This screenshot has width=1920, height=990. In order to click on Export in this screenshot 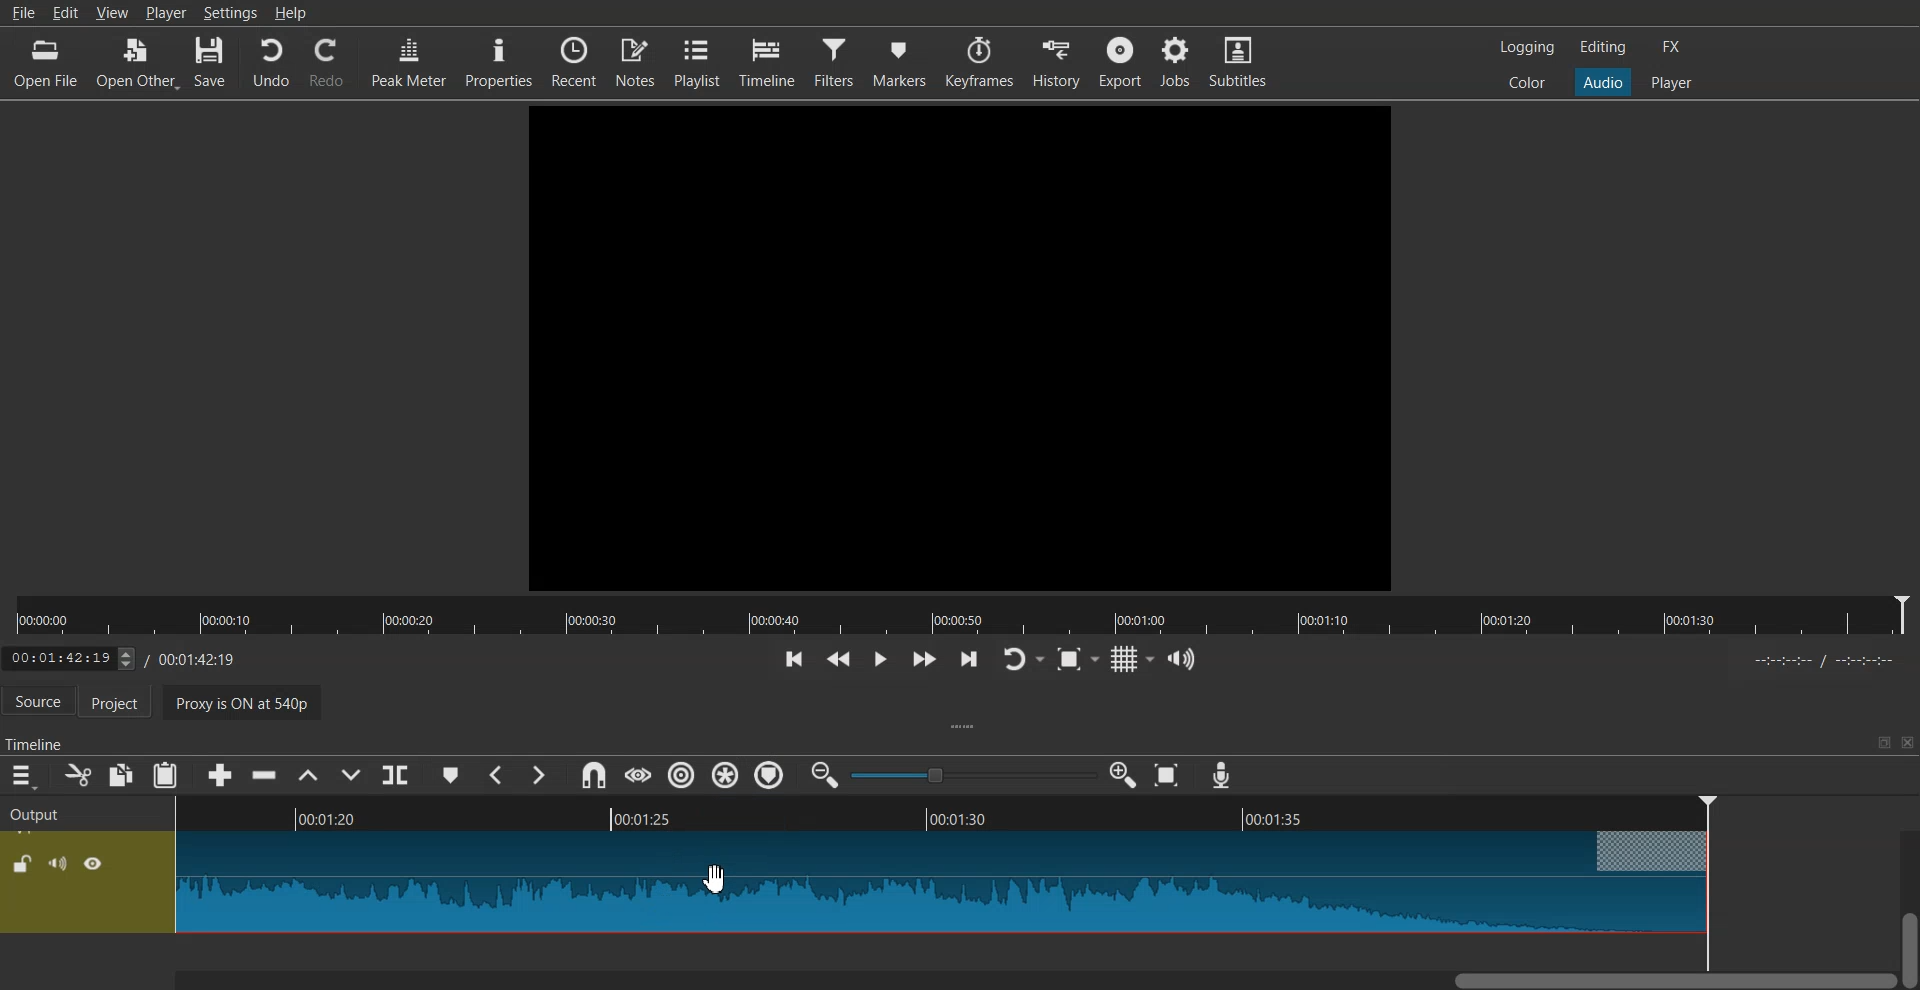, I will do `click(1121, 61)`.